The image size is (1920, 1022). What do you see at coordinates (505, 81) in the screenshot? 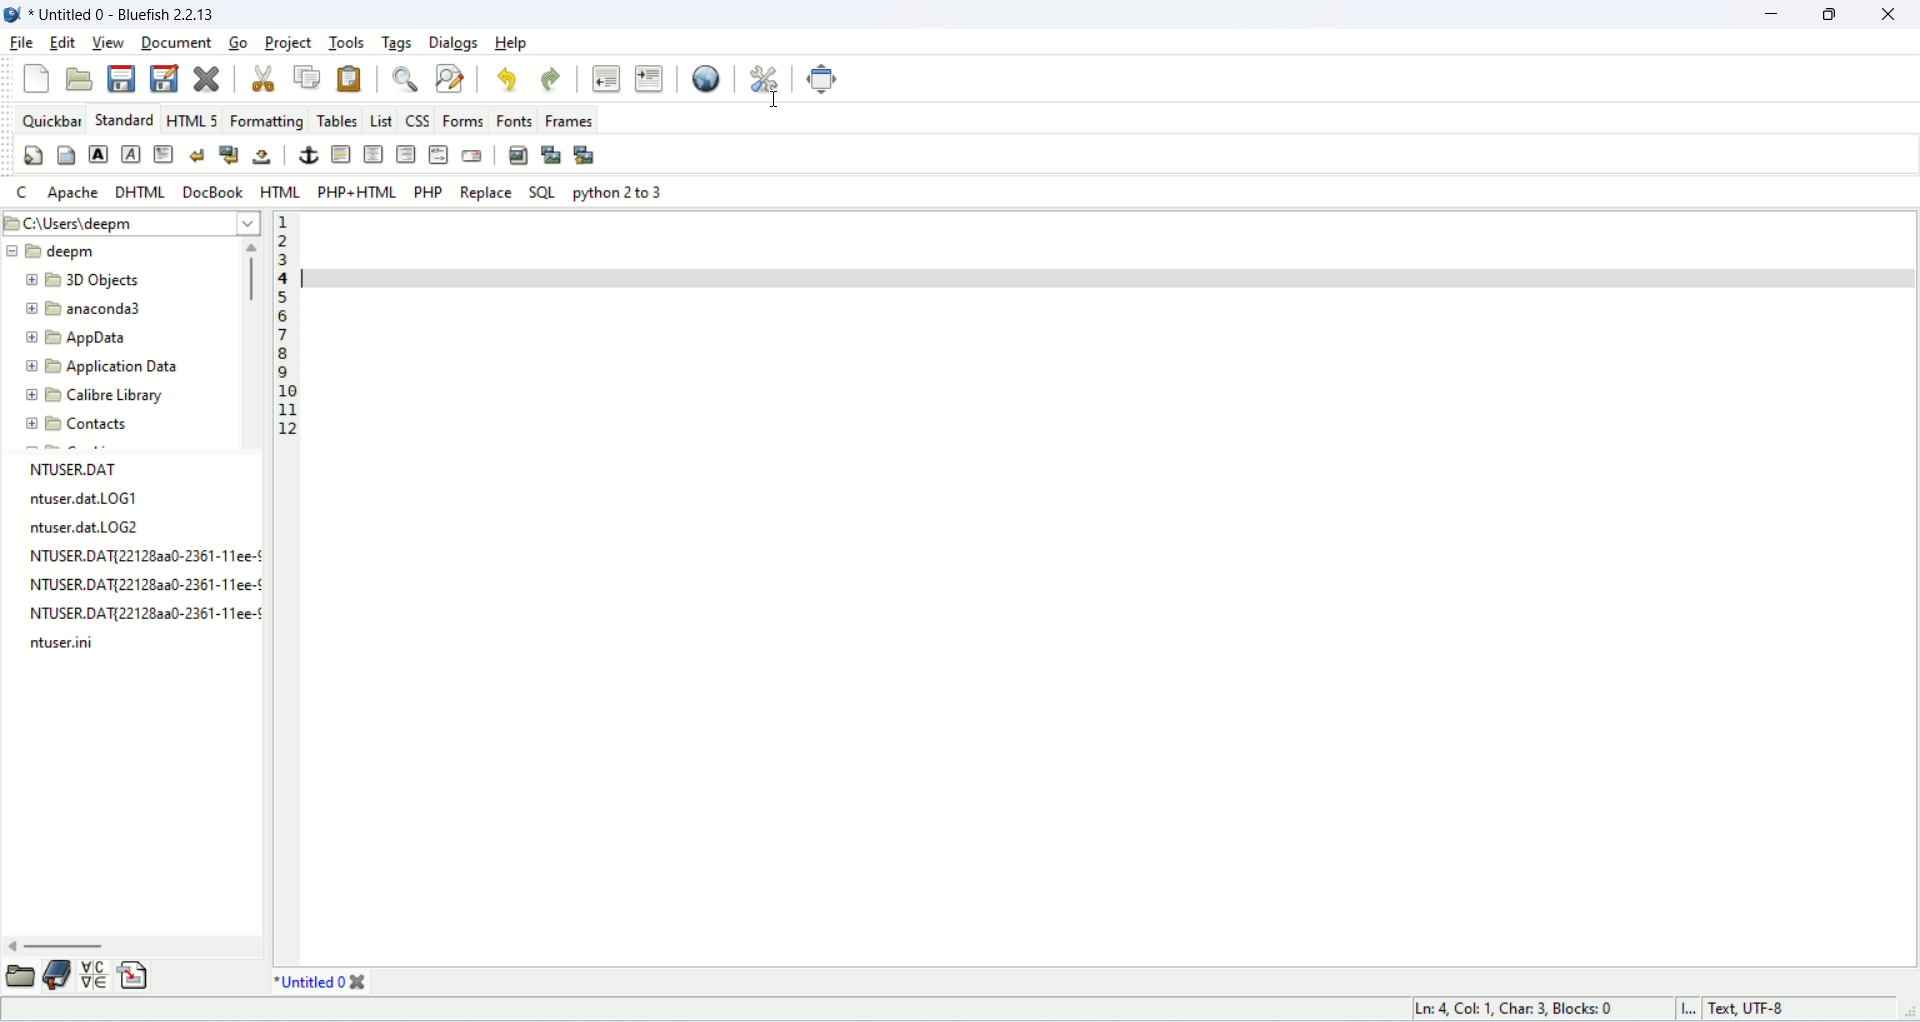
I see `undo` at bounding box center [505, 81].